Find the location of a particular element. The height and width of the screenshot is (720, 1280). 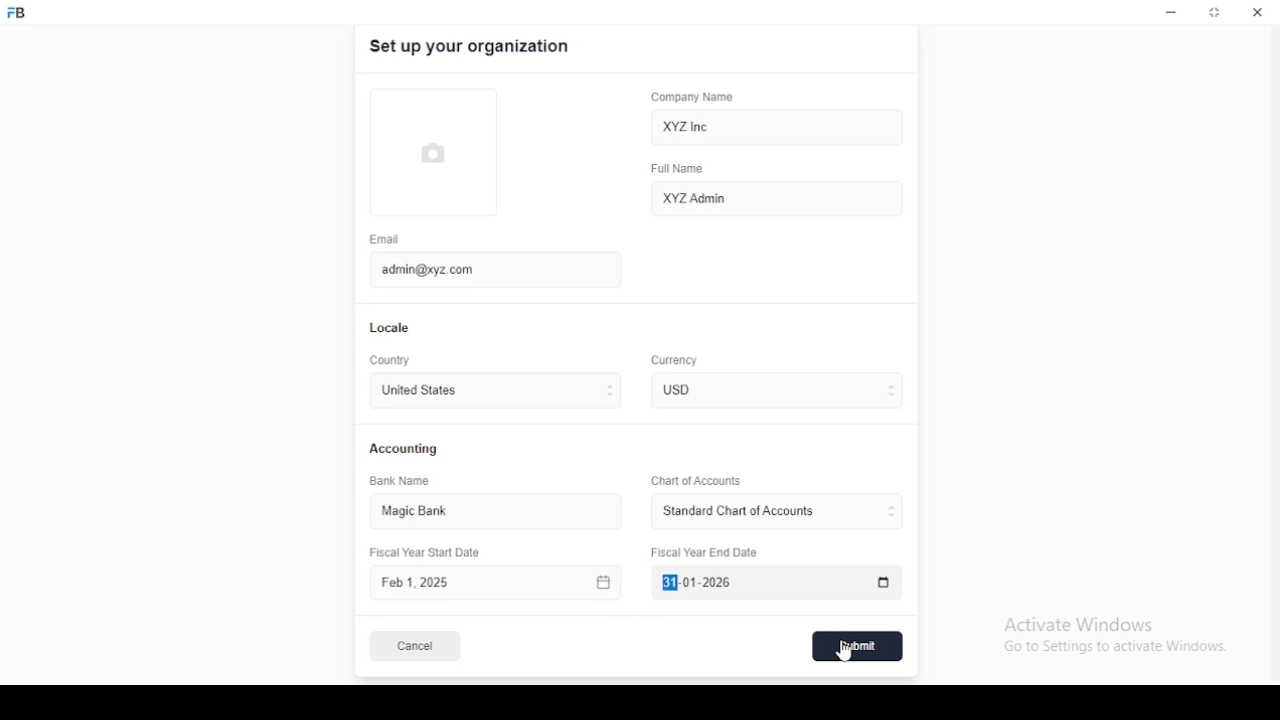

admin@xyz.com is located at coordinates (485, 268).